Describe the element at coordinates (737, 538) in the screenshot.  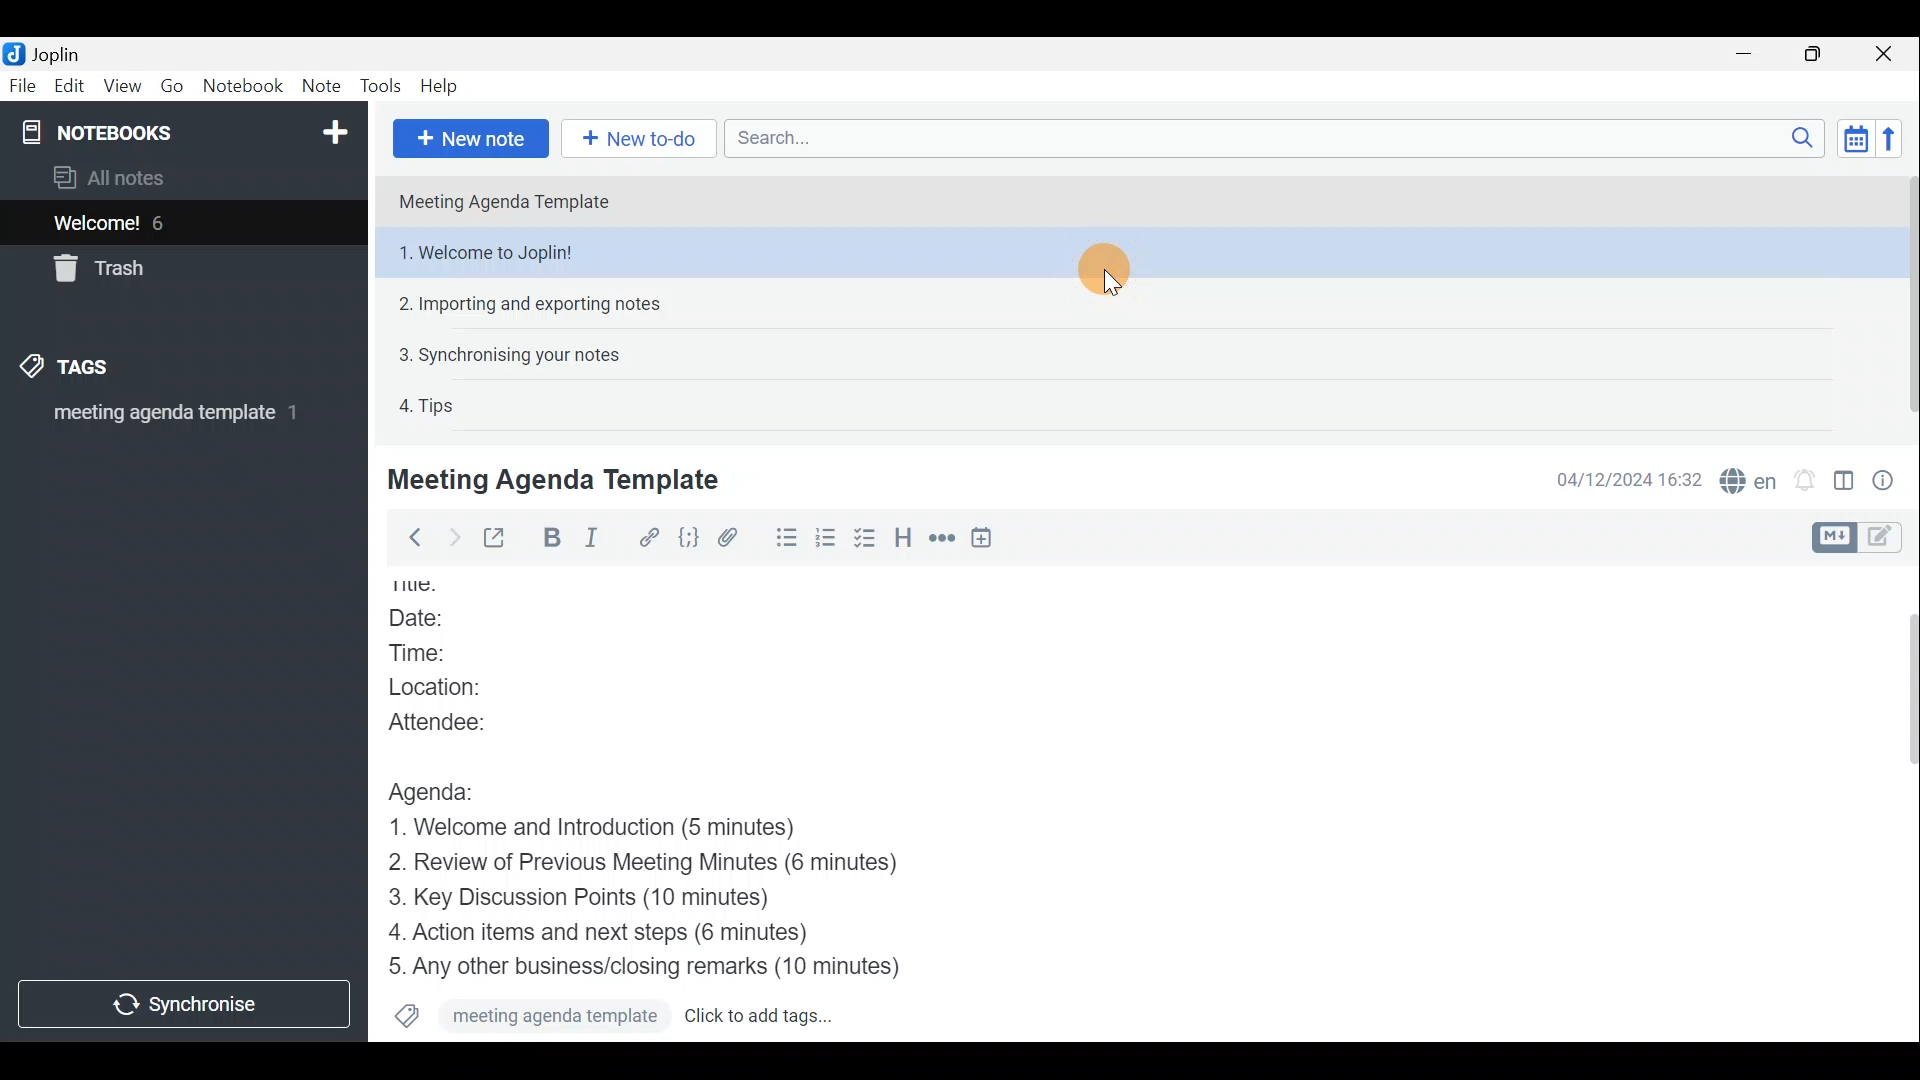
I see `Attach file` at that location.